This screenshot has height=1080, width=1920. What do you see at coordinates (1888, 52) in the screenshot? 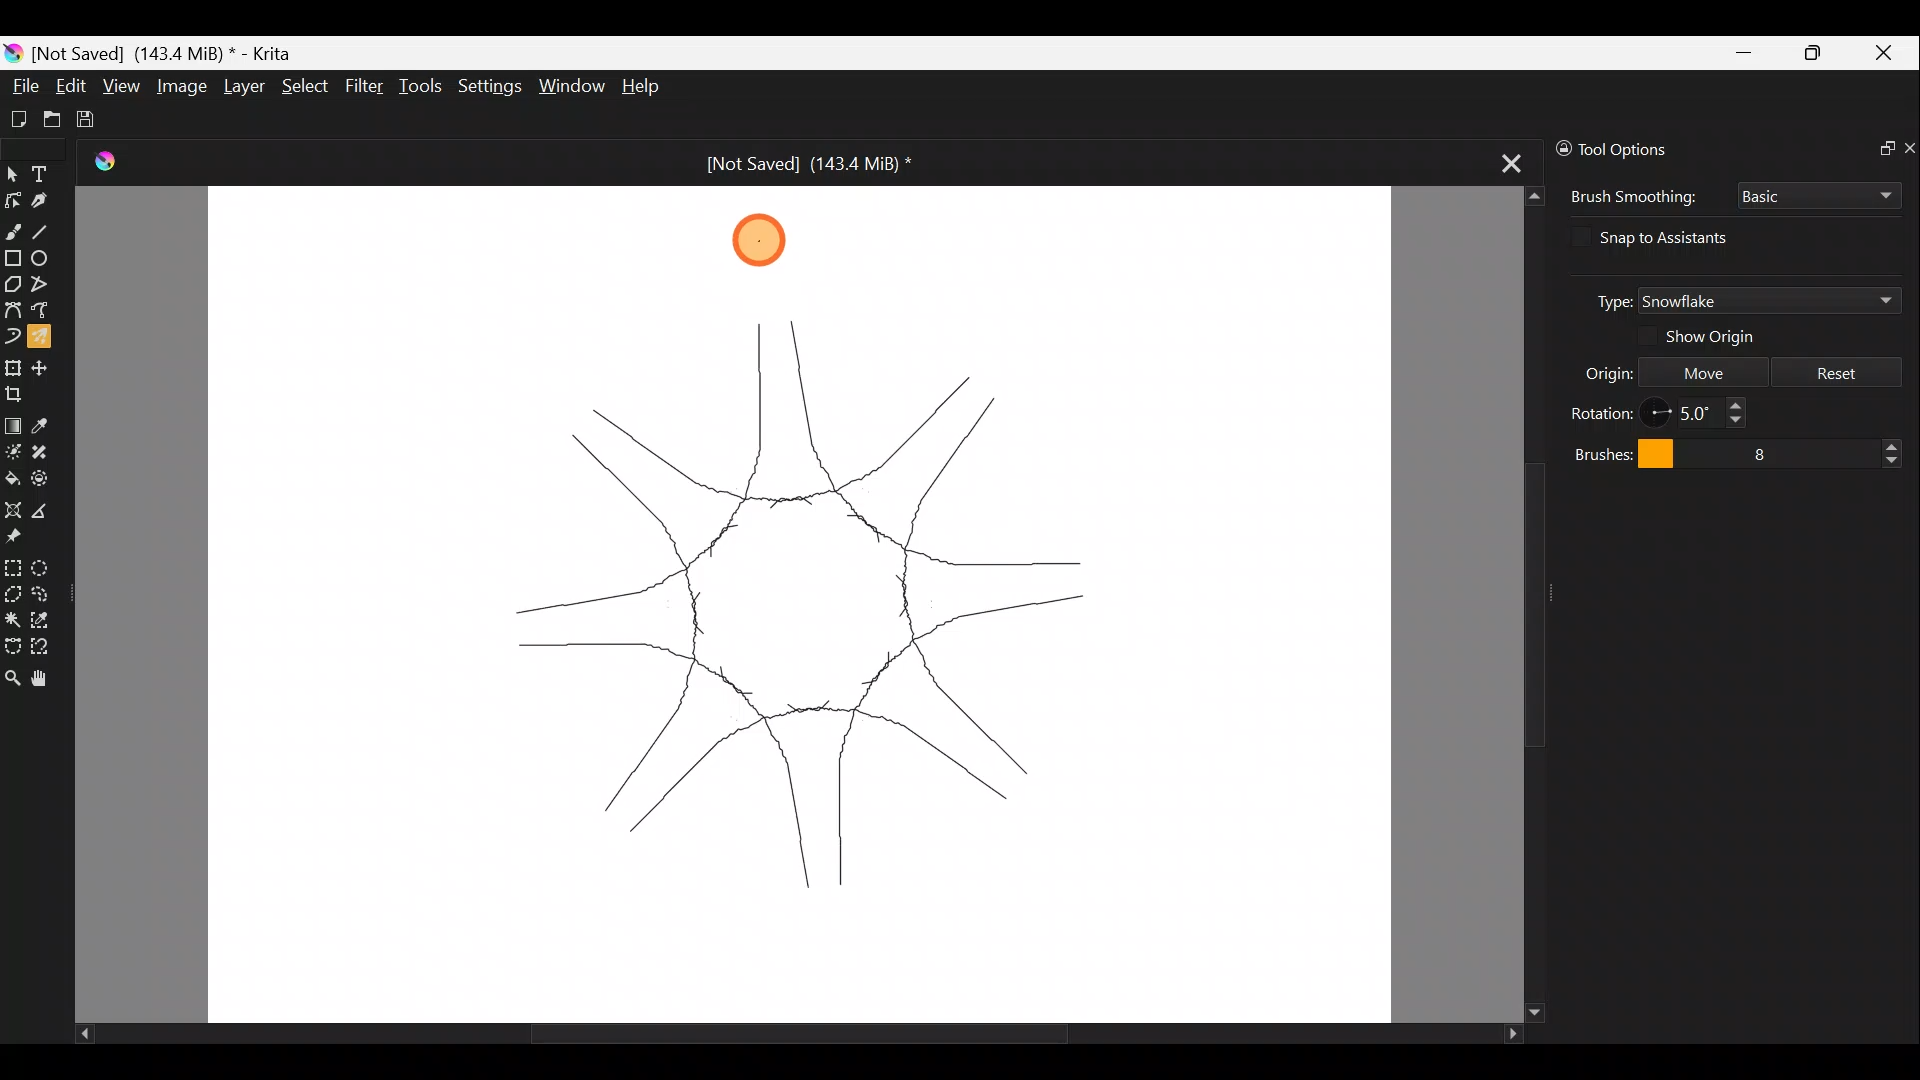
I see `Close` at bounding box center [1888, 52].